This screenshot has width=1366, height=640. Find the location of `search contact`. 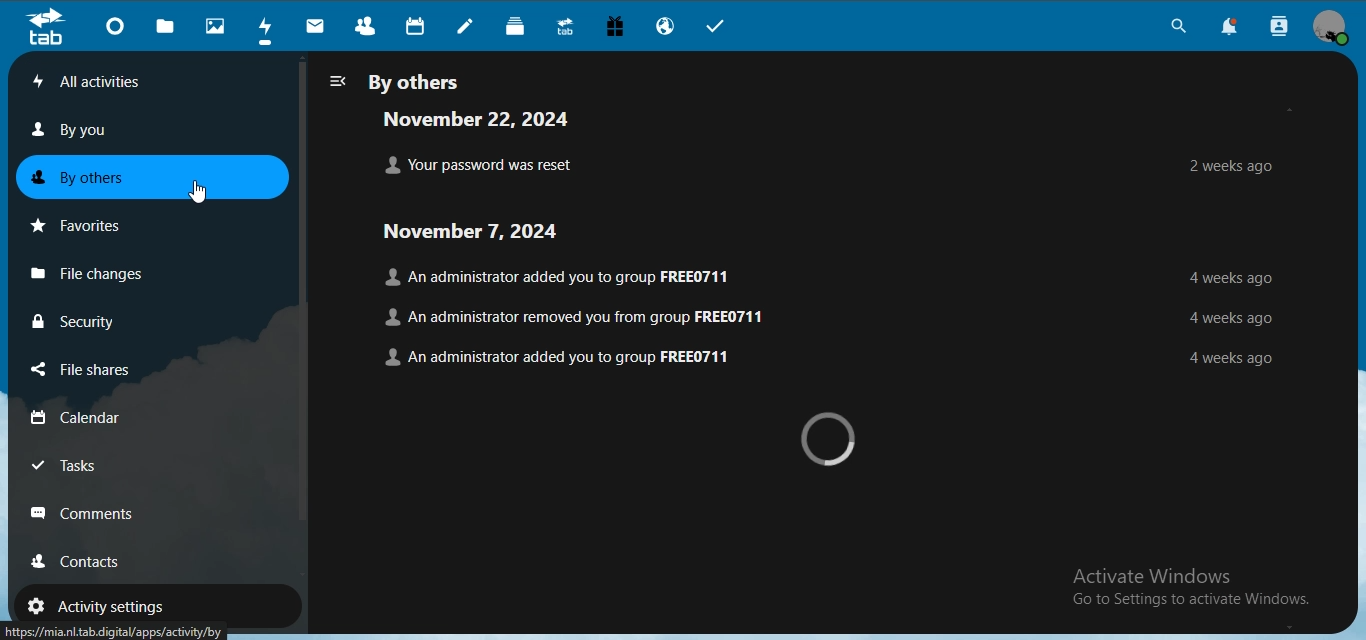

search contact is located at coordinates (1275, 27).